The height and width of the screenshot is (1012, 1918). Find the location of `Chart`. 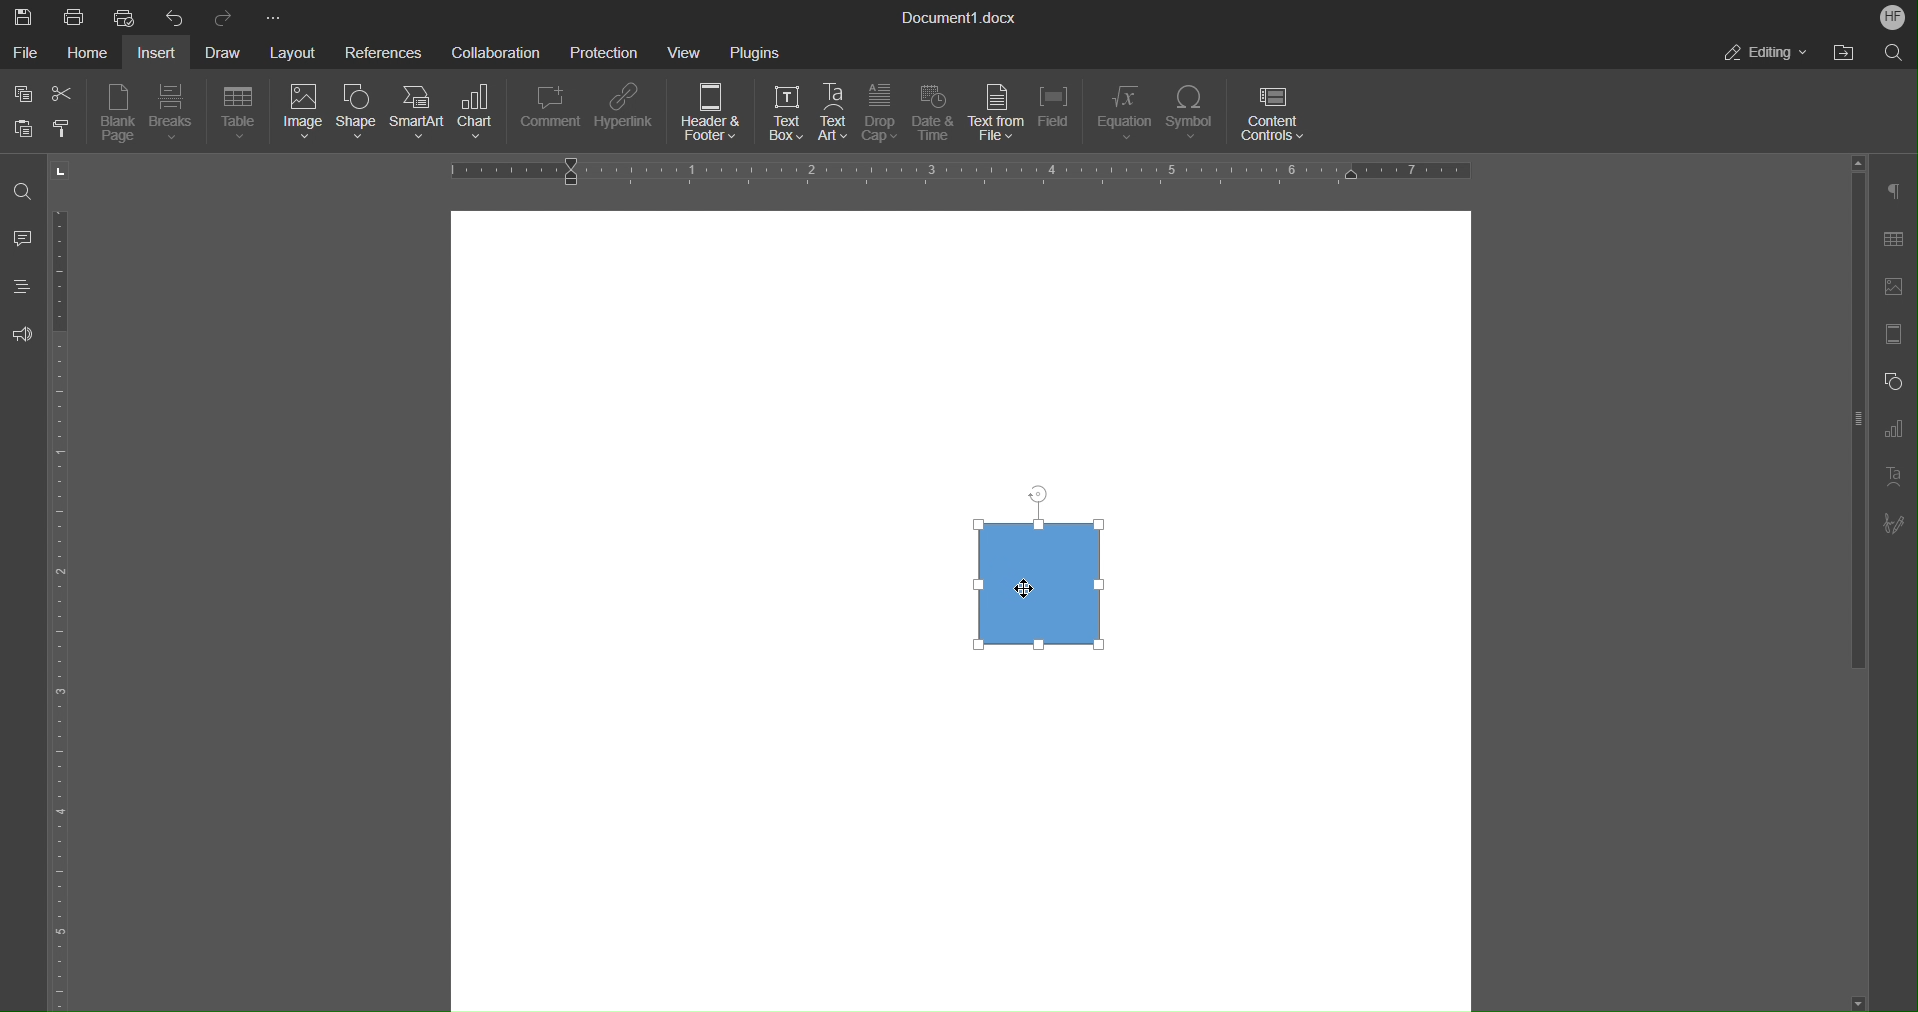

Chart is located at coordinates (484, 115).